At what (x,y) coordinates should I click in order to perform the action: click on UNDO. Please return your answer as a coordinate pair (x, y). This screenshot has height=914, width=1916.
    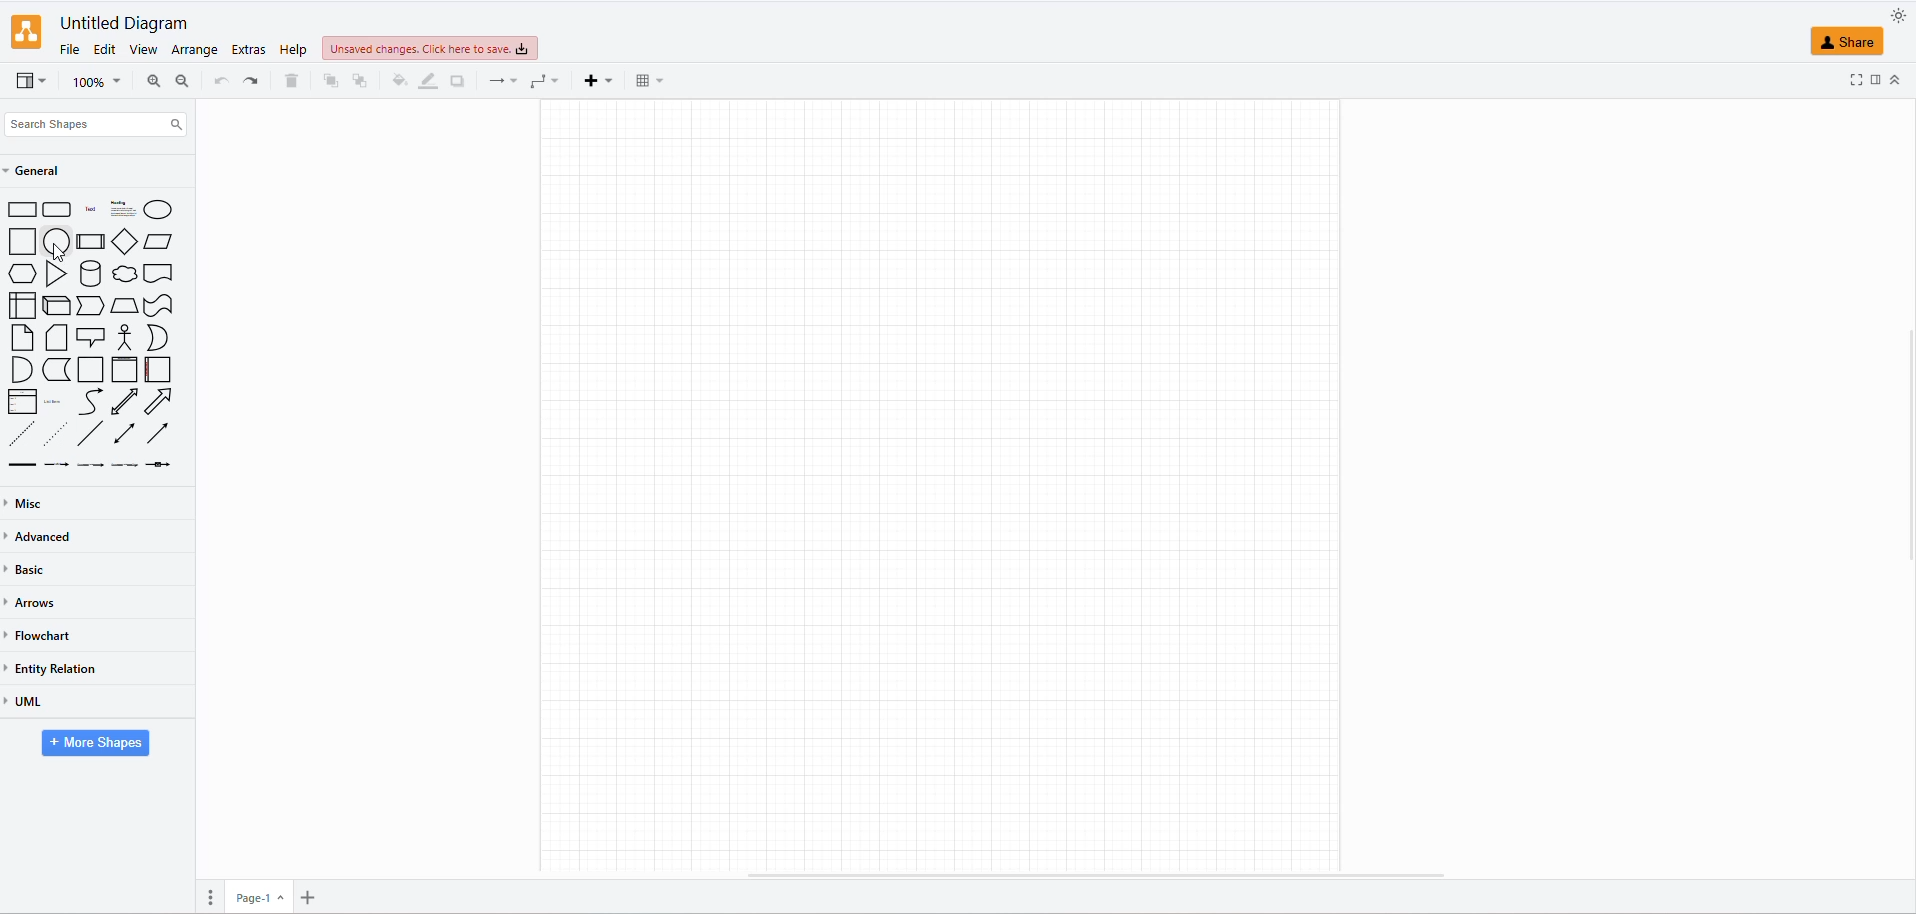
    Looking at the image, I should click on (219, 82).